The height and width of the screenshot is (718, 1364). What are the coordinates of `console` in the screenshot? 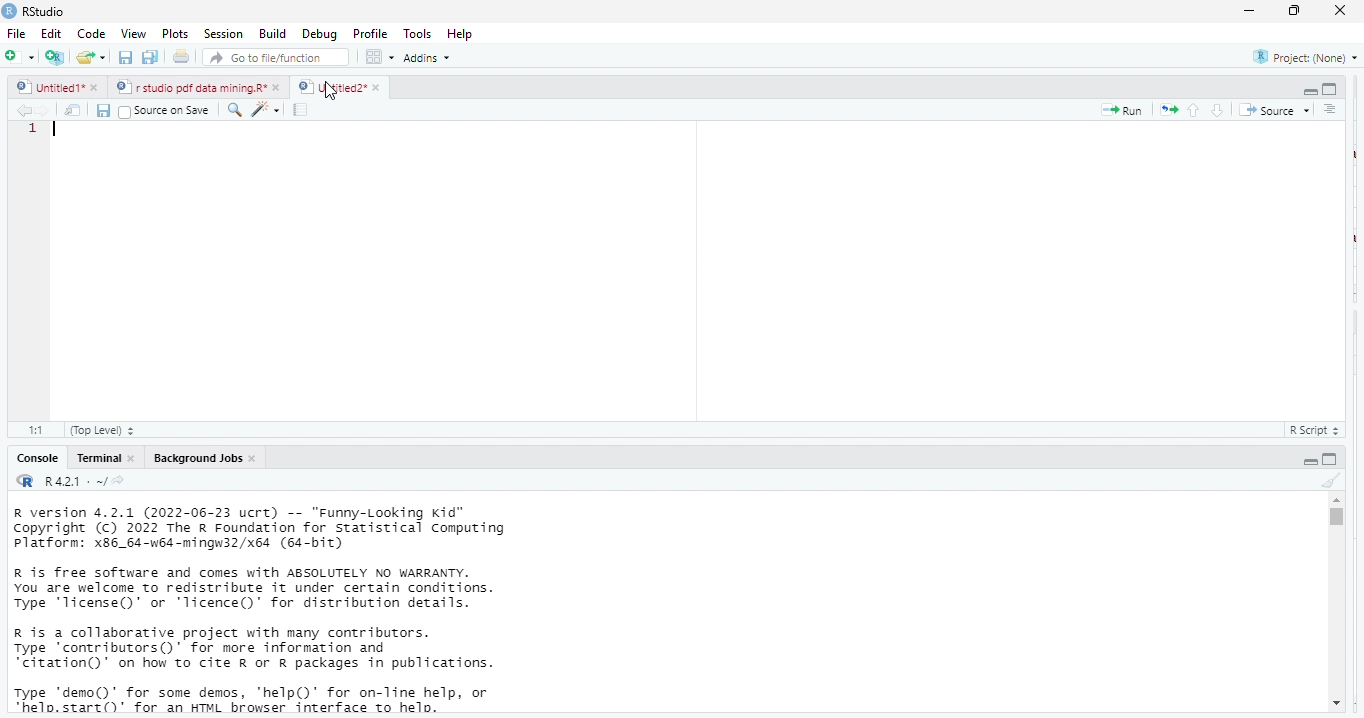 It's located at (36, 458).